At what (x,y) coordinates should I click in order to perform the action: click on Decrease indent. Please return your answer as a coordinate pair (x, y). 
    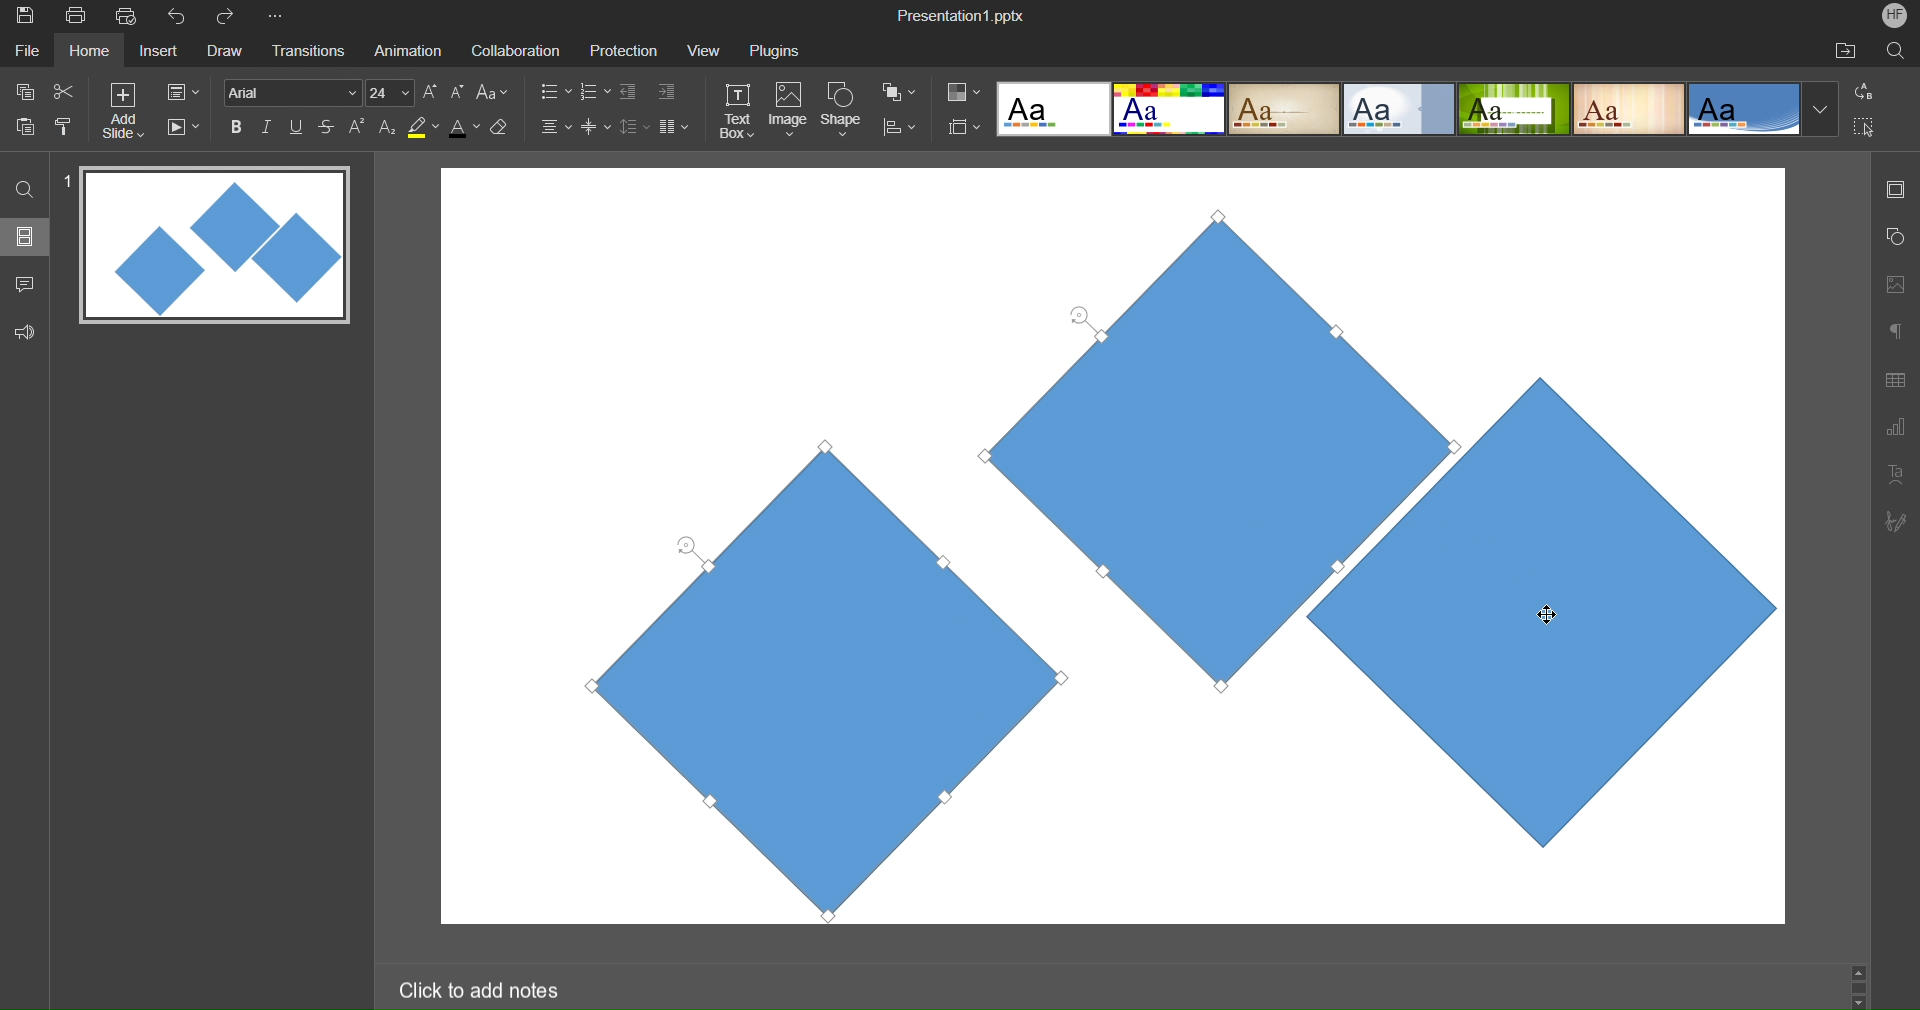
    Looking at the image, I should click on (632, 94).